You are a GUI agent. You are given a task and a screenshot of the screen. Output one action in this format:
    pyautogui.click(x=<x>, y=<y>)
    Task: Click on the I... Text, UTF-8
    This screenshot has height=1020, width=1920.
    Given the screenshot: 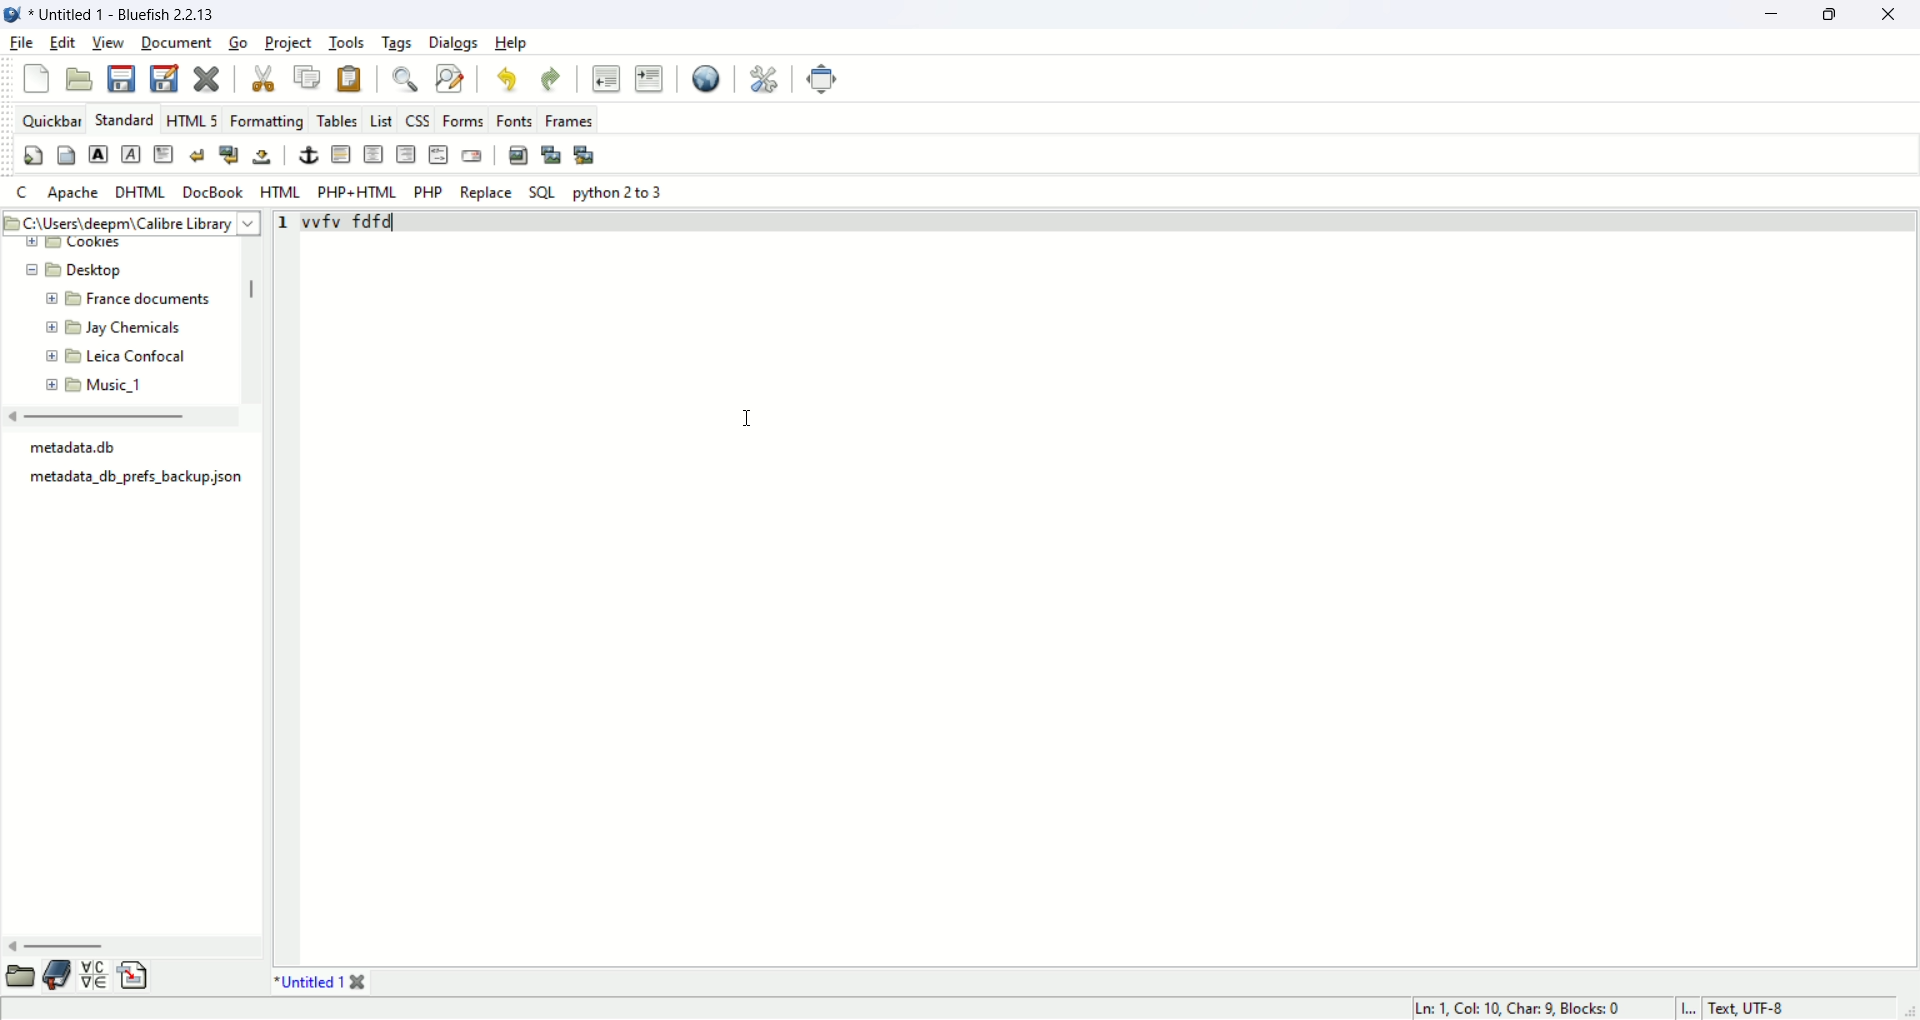 What is the action you would take?
    pyautogui.click(x=1733, y=1008)
    